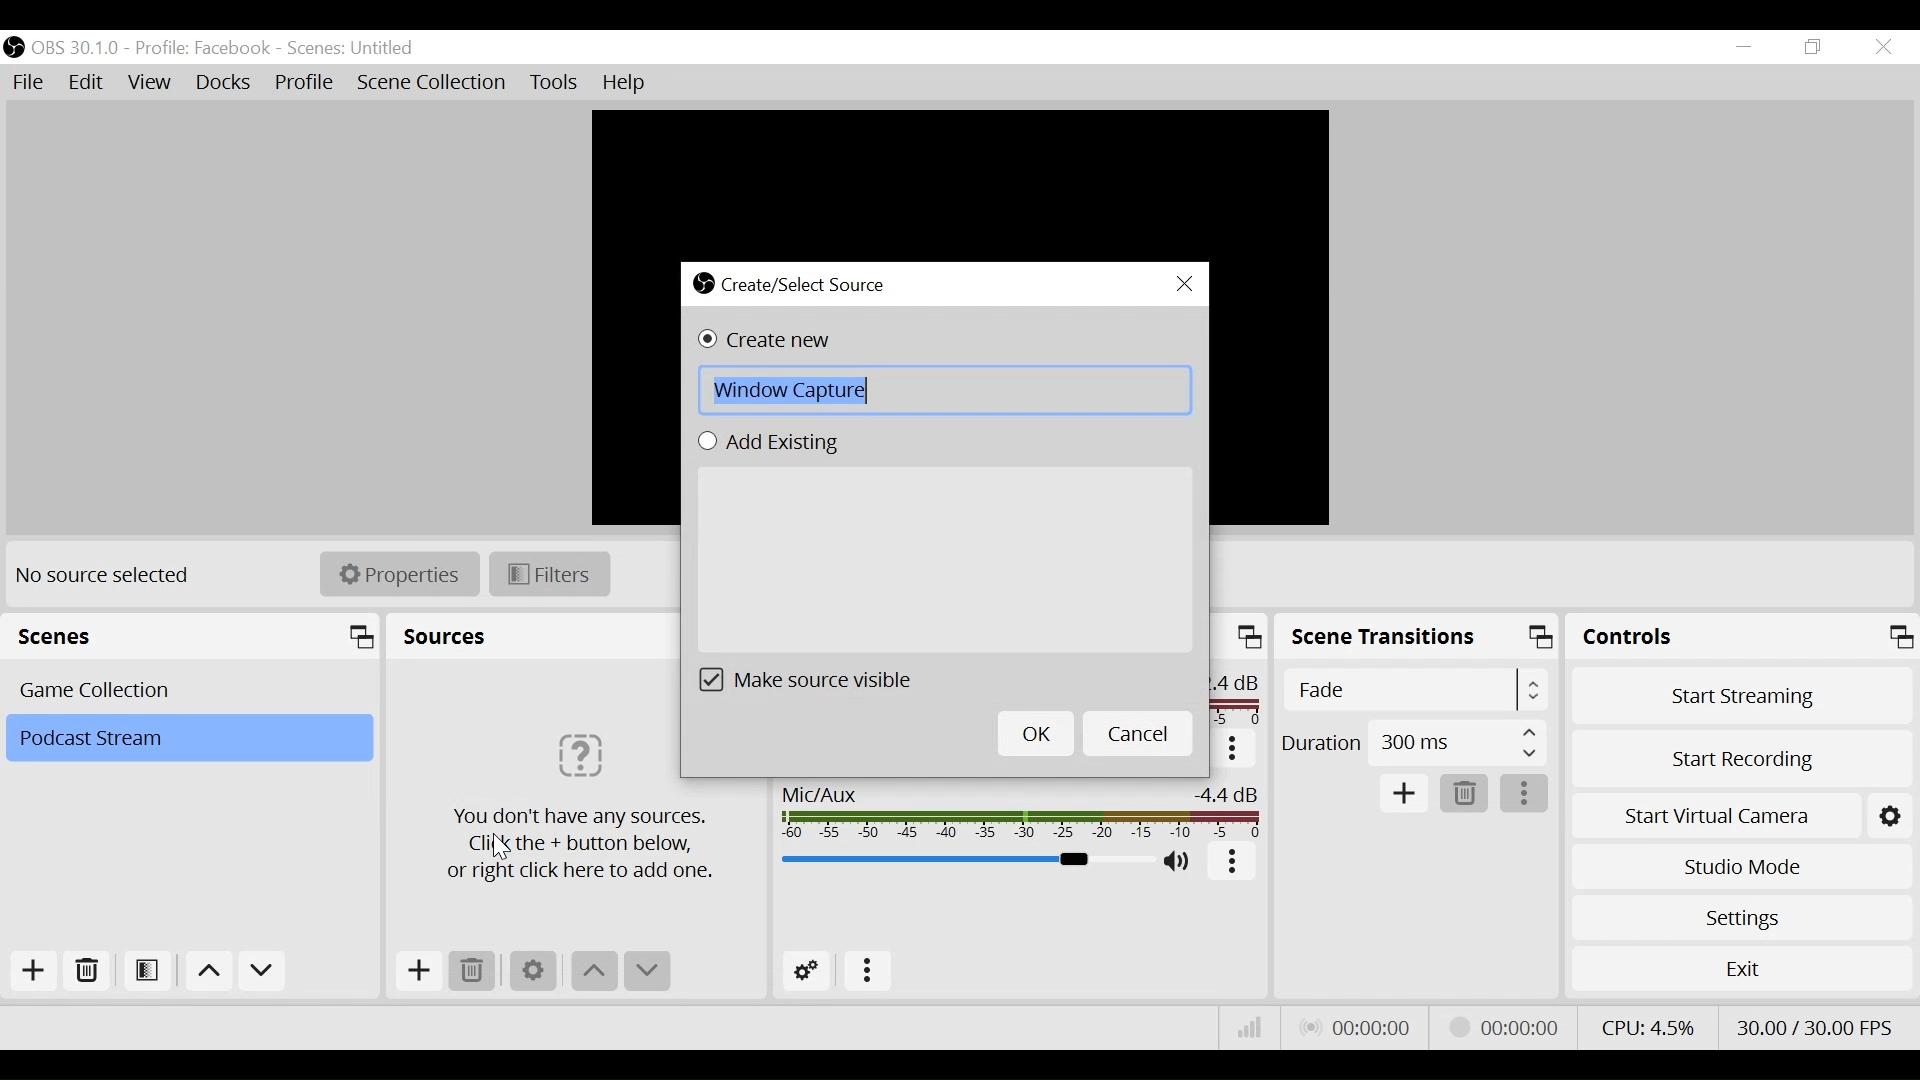 The height and width of the screenshot is (1080, 1920). I want to click on OK, so click(1035, 733).